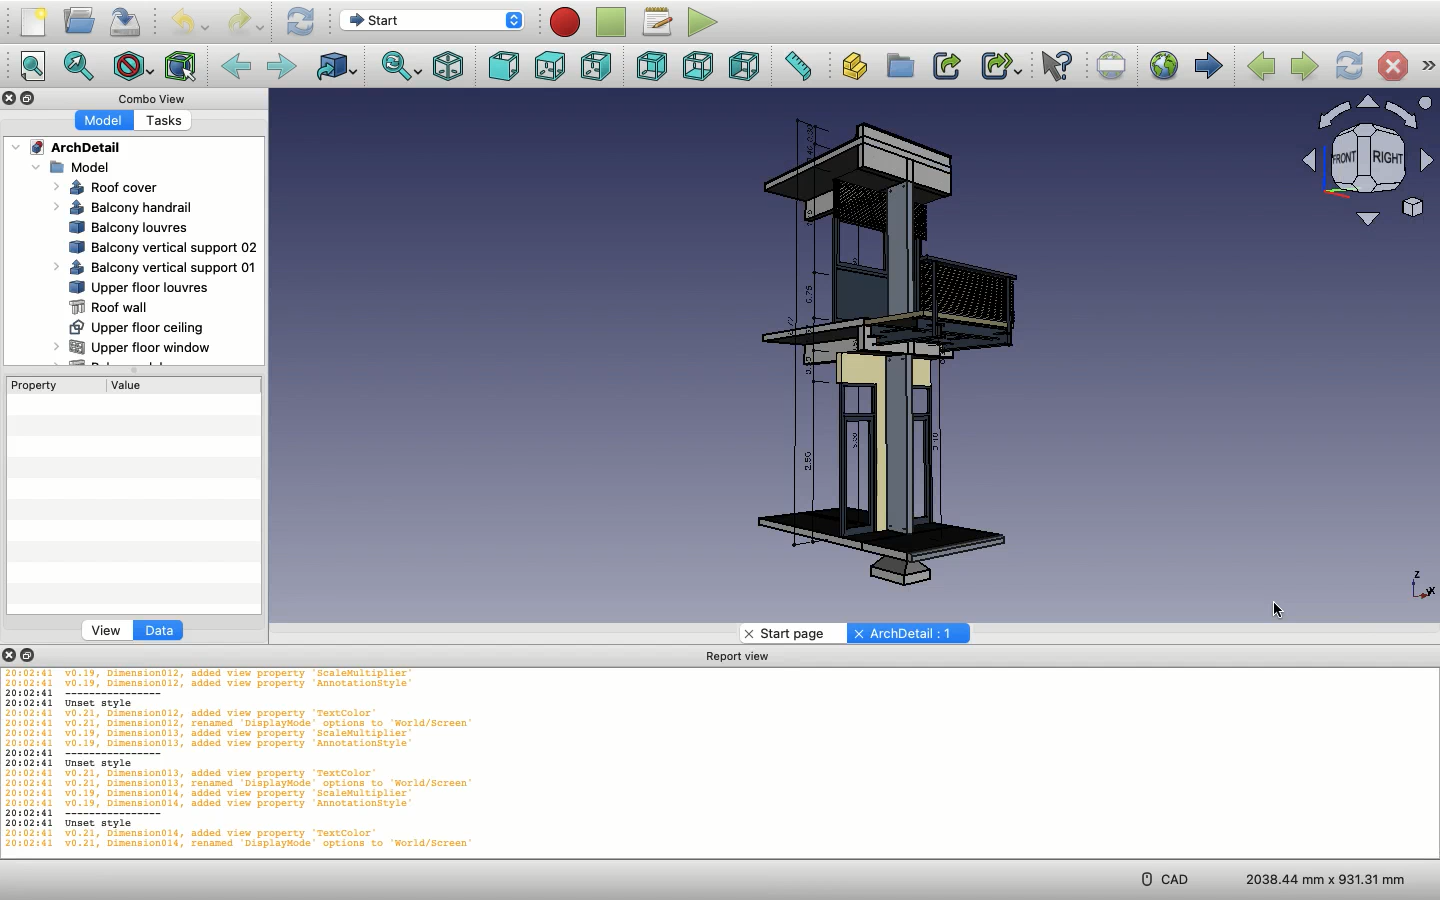 This screenshot has height=900, width=1440. Describe the element at coordinates (29, 655) in the screenshot. I see `Collapse` at that location.